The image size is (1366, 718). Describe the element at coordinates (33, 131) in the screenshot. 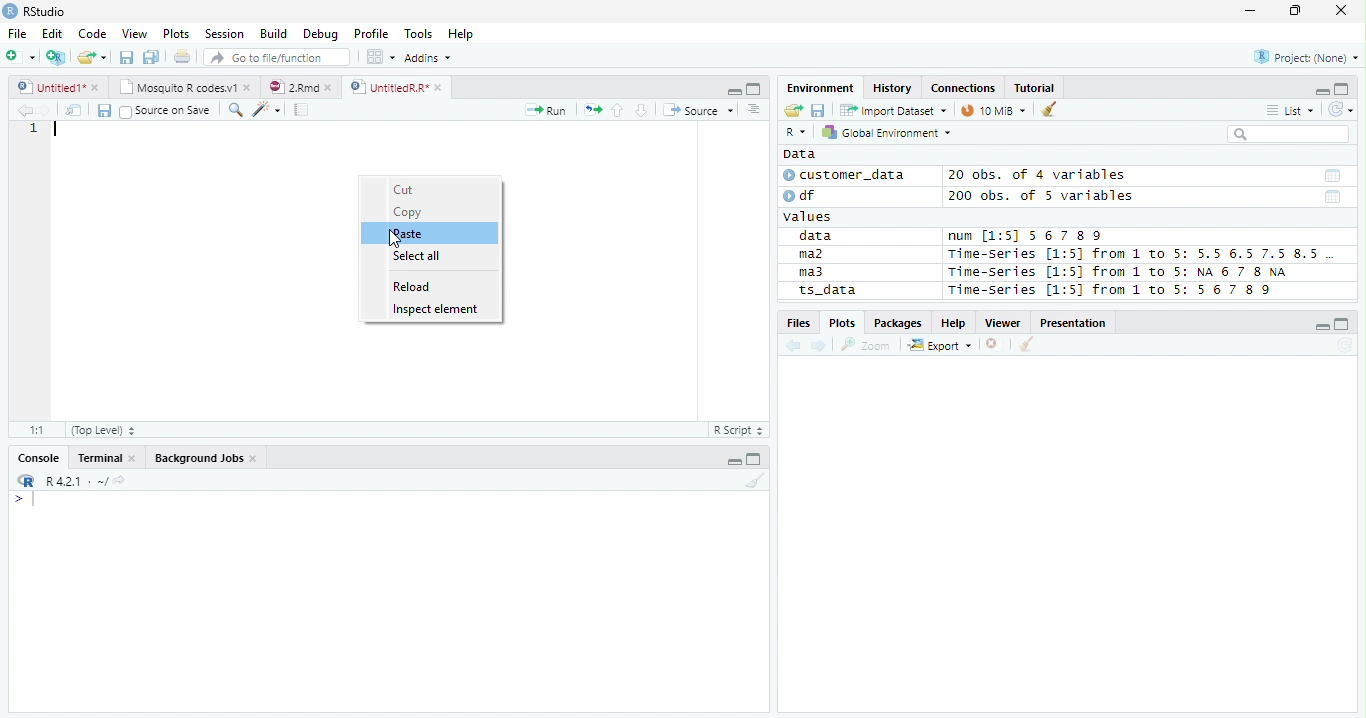

I see `Row Number` at that location.